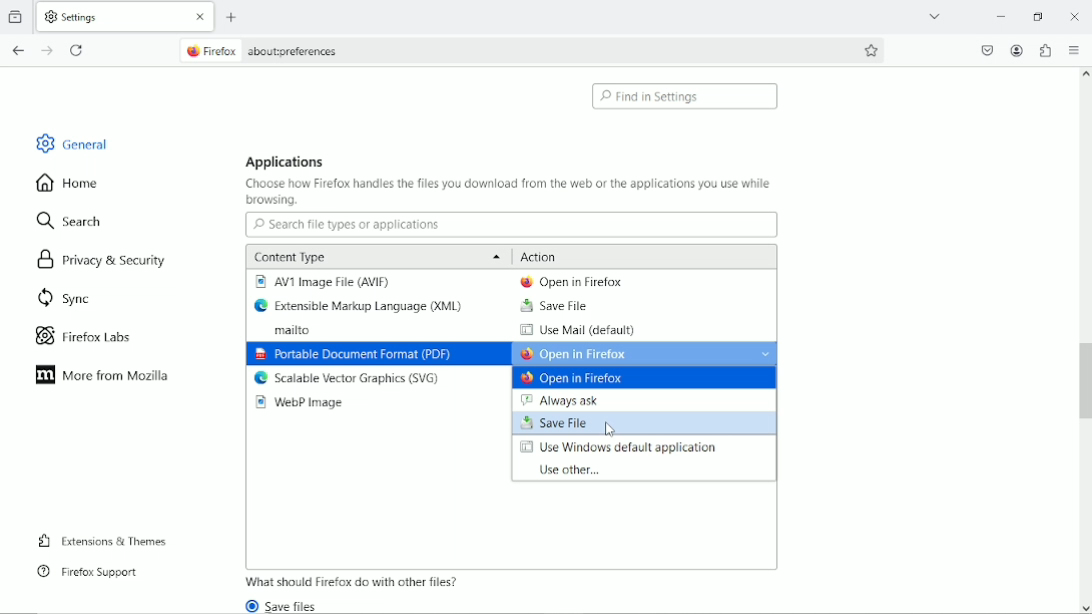 The width and height of the screenshot is (1092, 614). I want to click on Go forward, so click(49, 51).